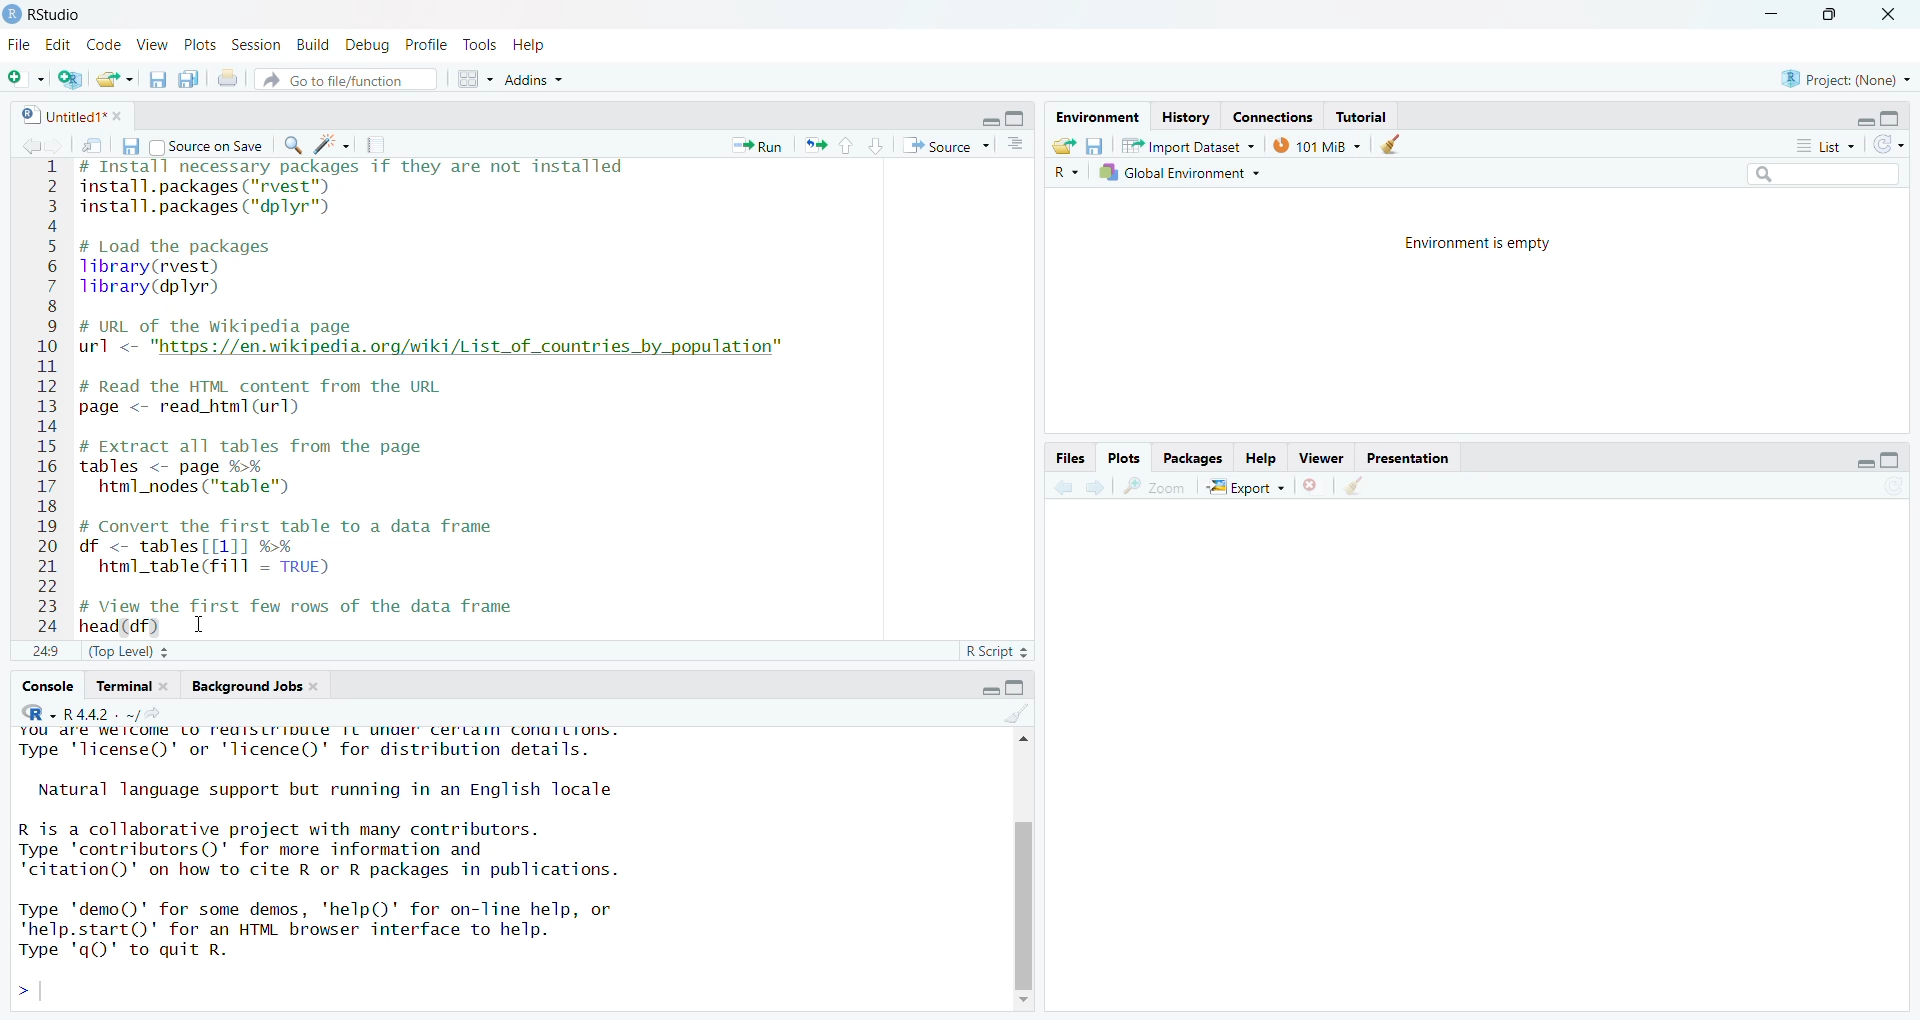 The width and height of the screenshot is (1920, 1020). I want to click on minimize, so click(1771, 15).